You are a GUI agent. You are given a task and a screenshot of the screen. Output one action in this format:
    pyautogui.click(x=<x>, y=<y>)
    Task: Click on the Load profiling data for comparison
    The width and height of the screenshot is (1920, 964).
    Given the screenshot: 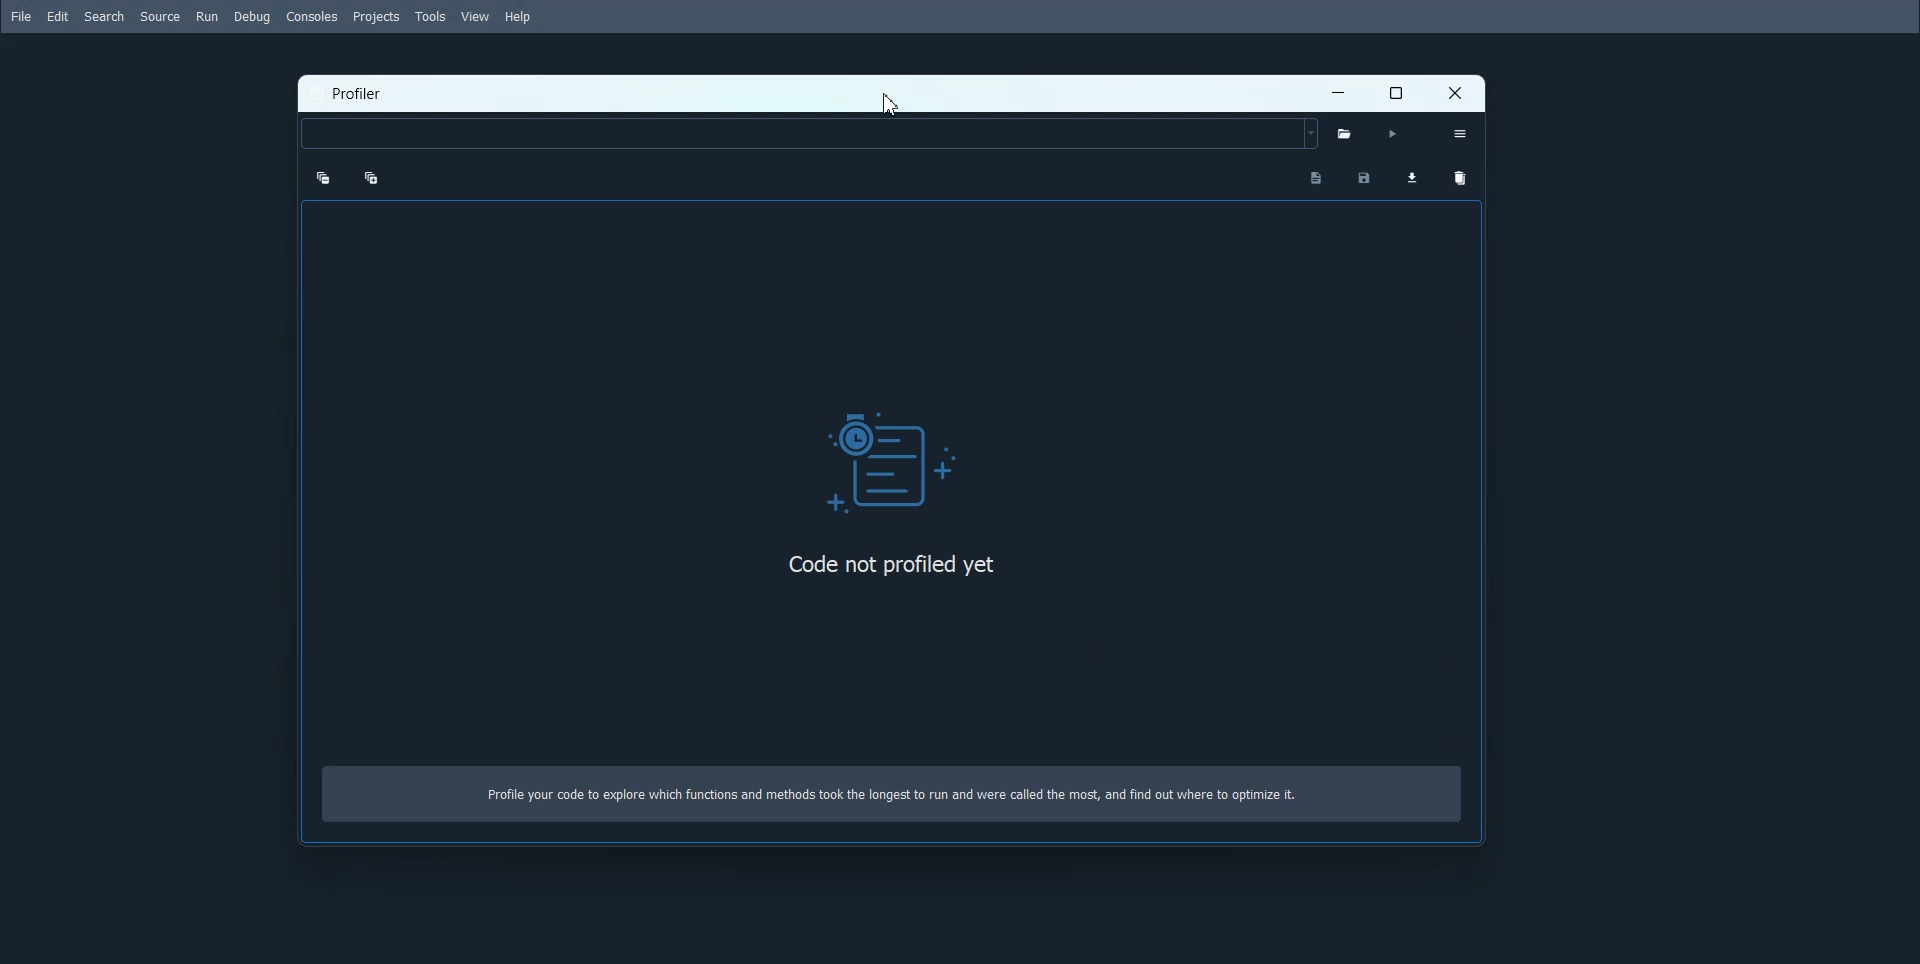 What is the action you would take?
    pyautogui.click(x=1415, y=178)
    